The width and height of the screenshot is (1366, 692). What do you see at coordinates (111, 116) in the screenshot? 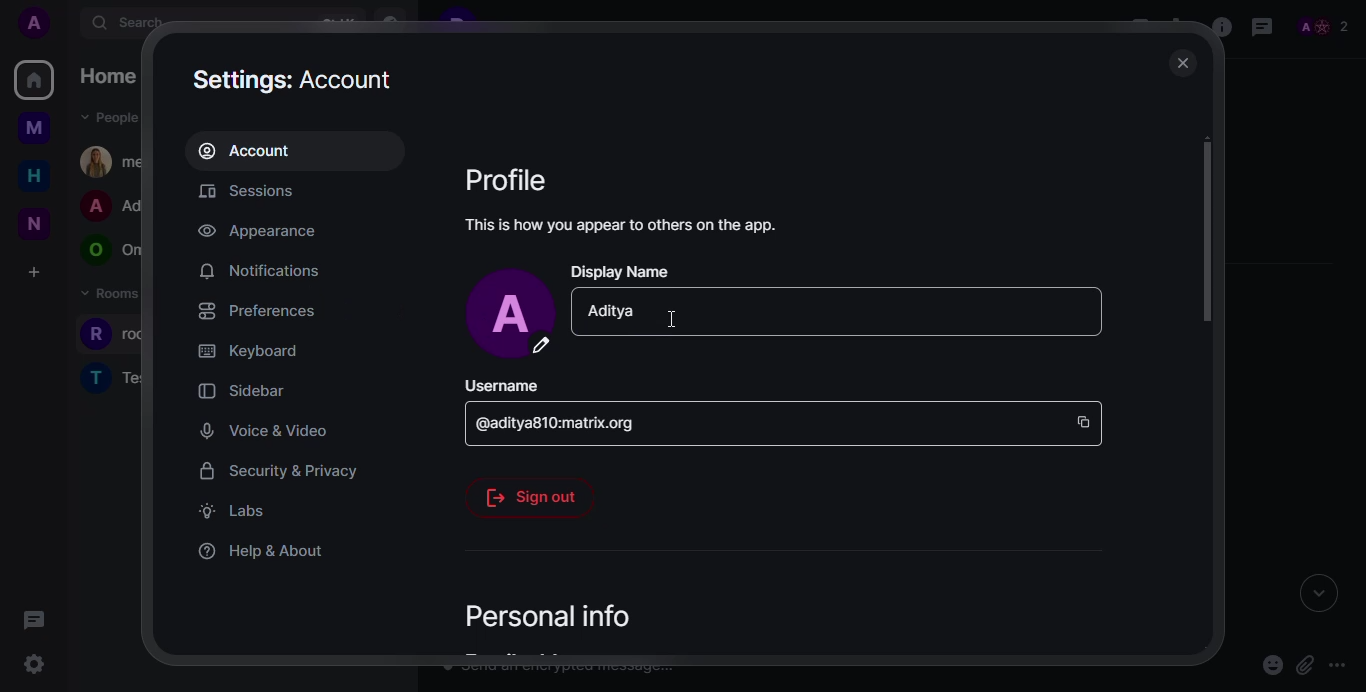
I see `people dropdown` at bounding box center [111, 116].